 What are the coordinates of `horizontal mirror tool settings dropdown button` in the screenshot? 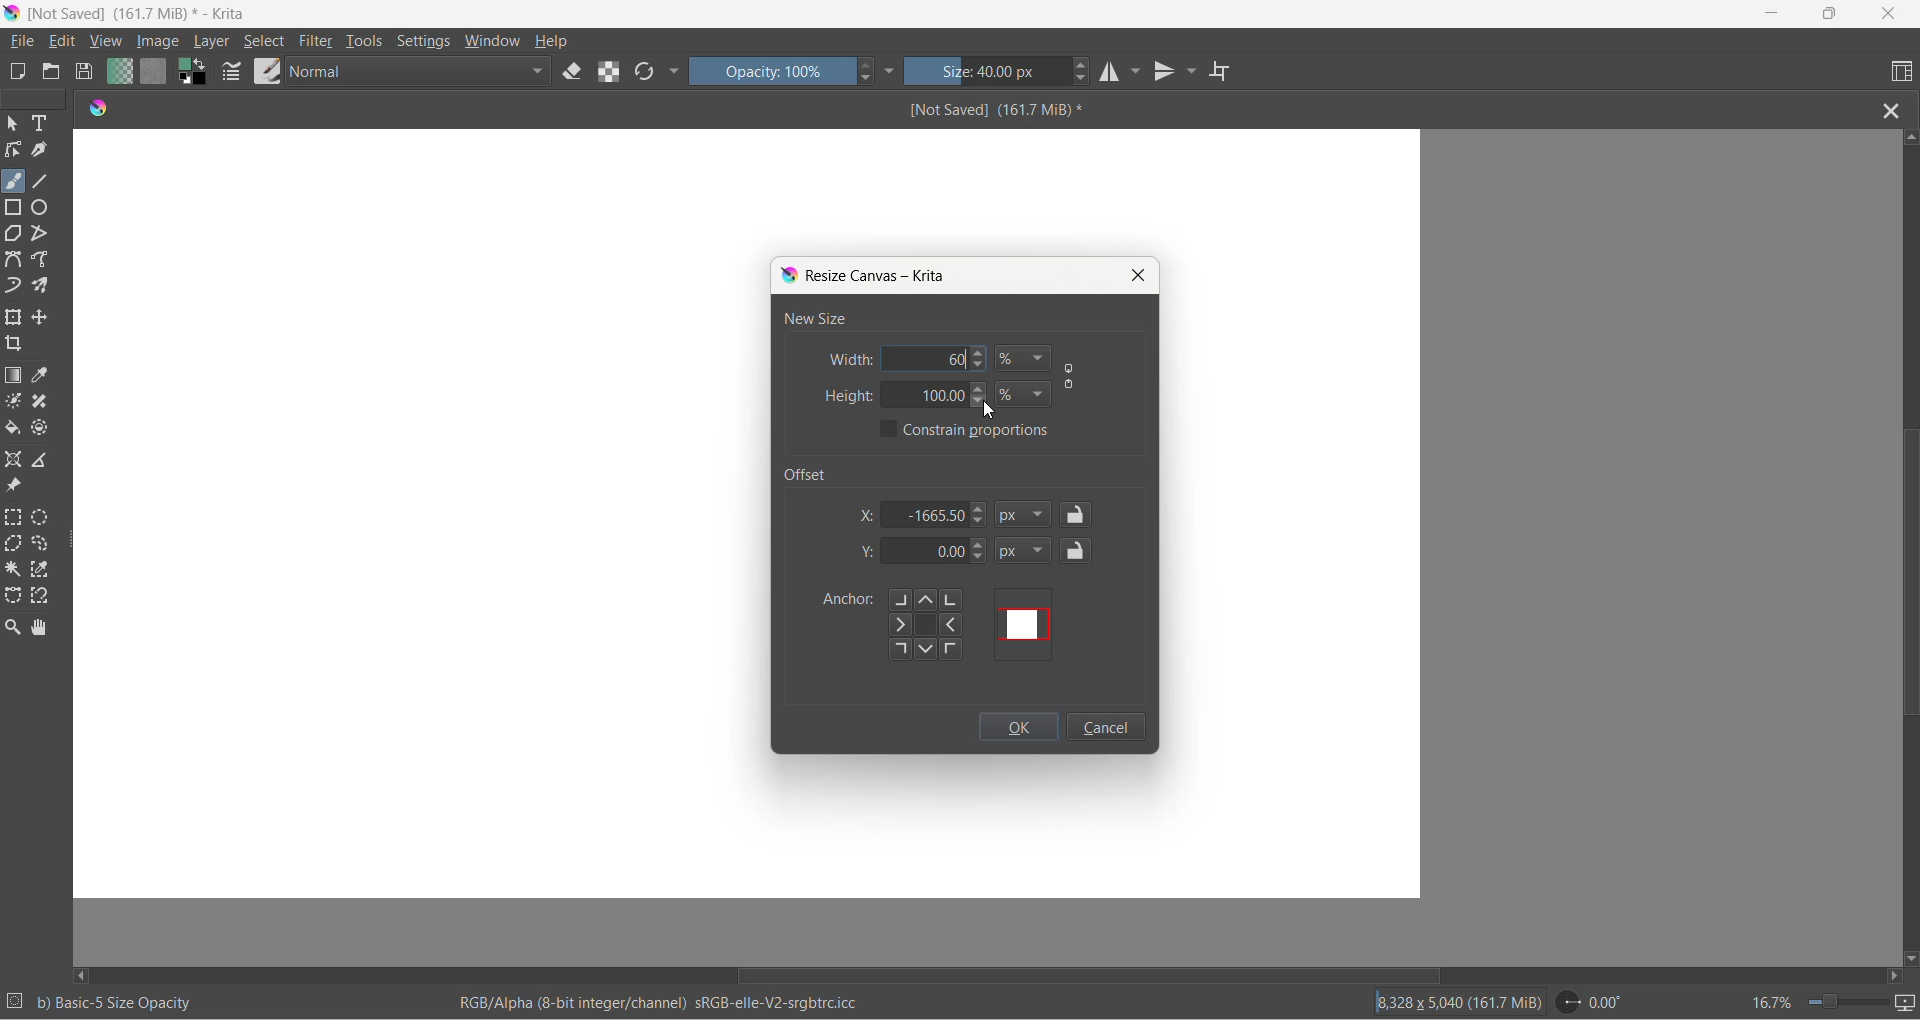 It's located at (1138, 76).